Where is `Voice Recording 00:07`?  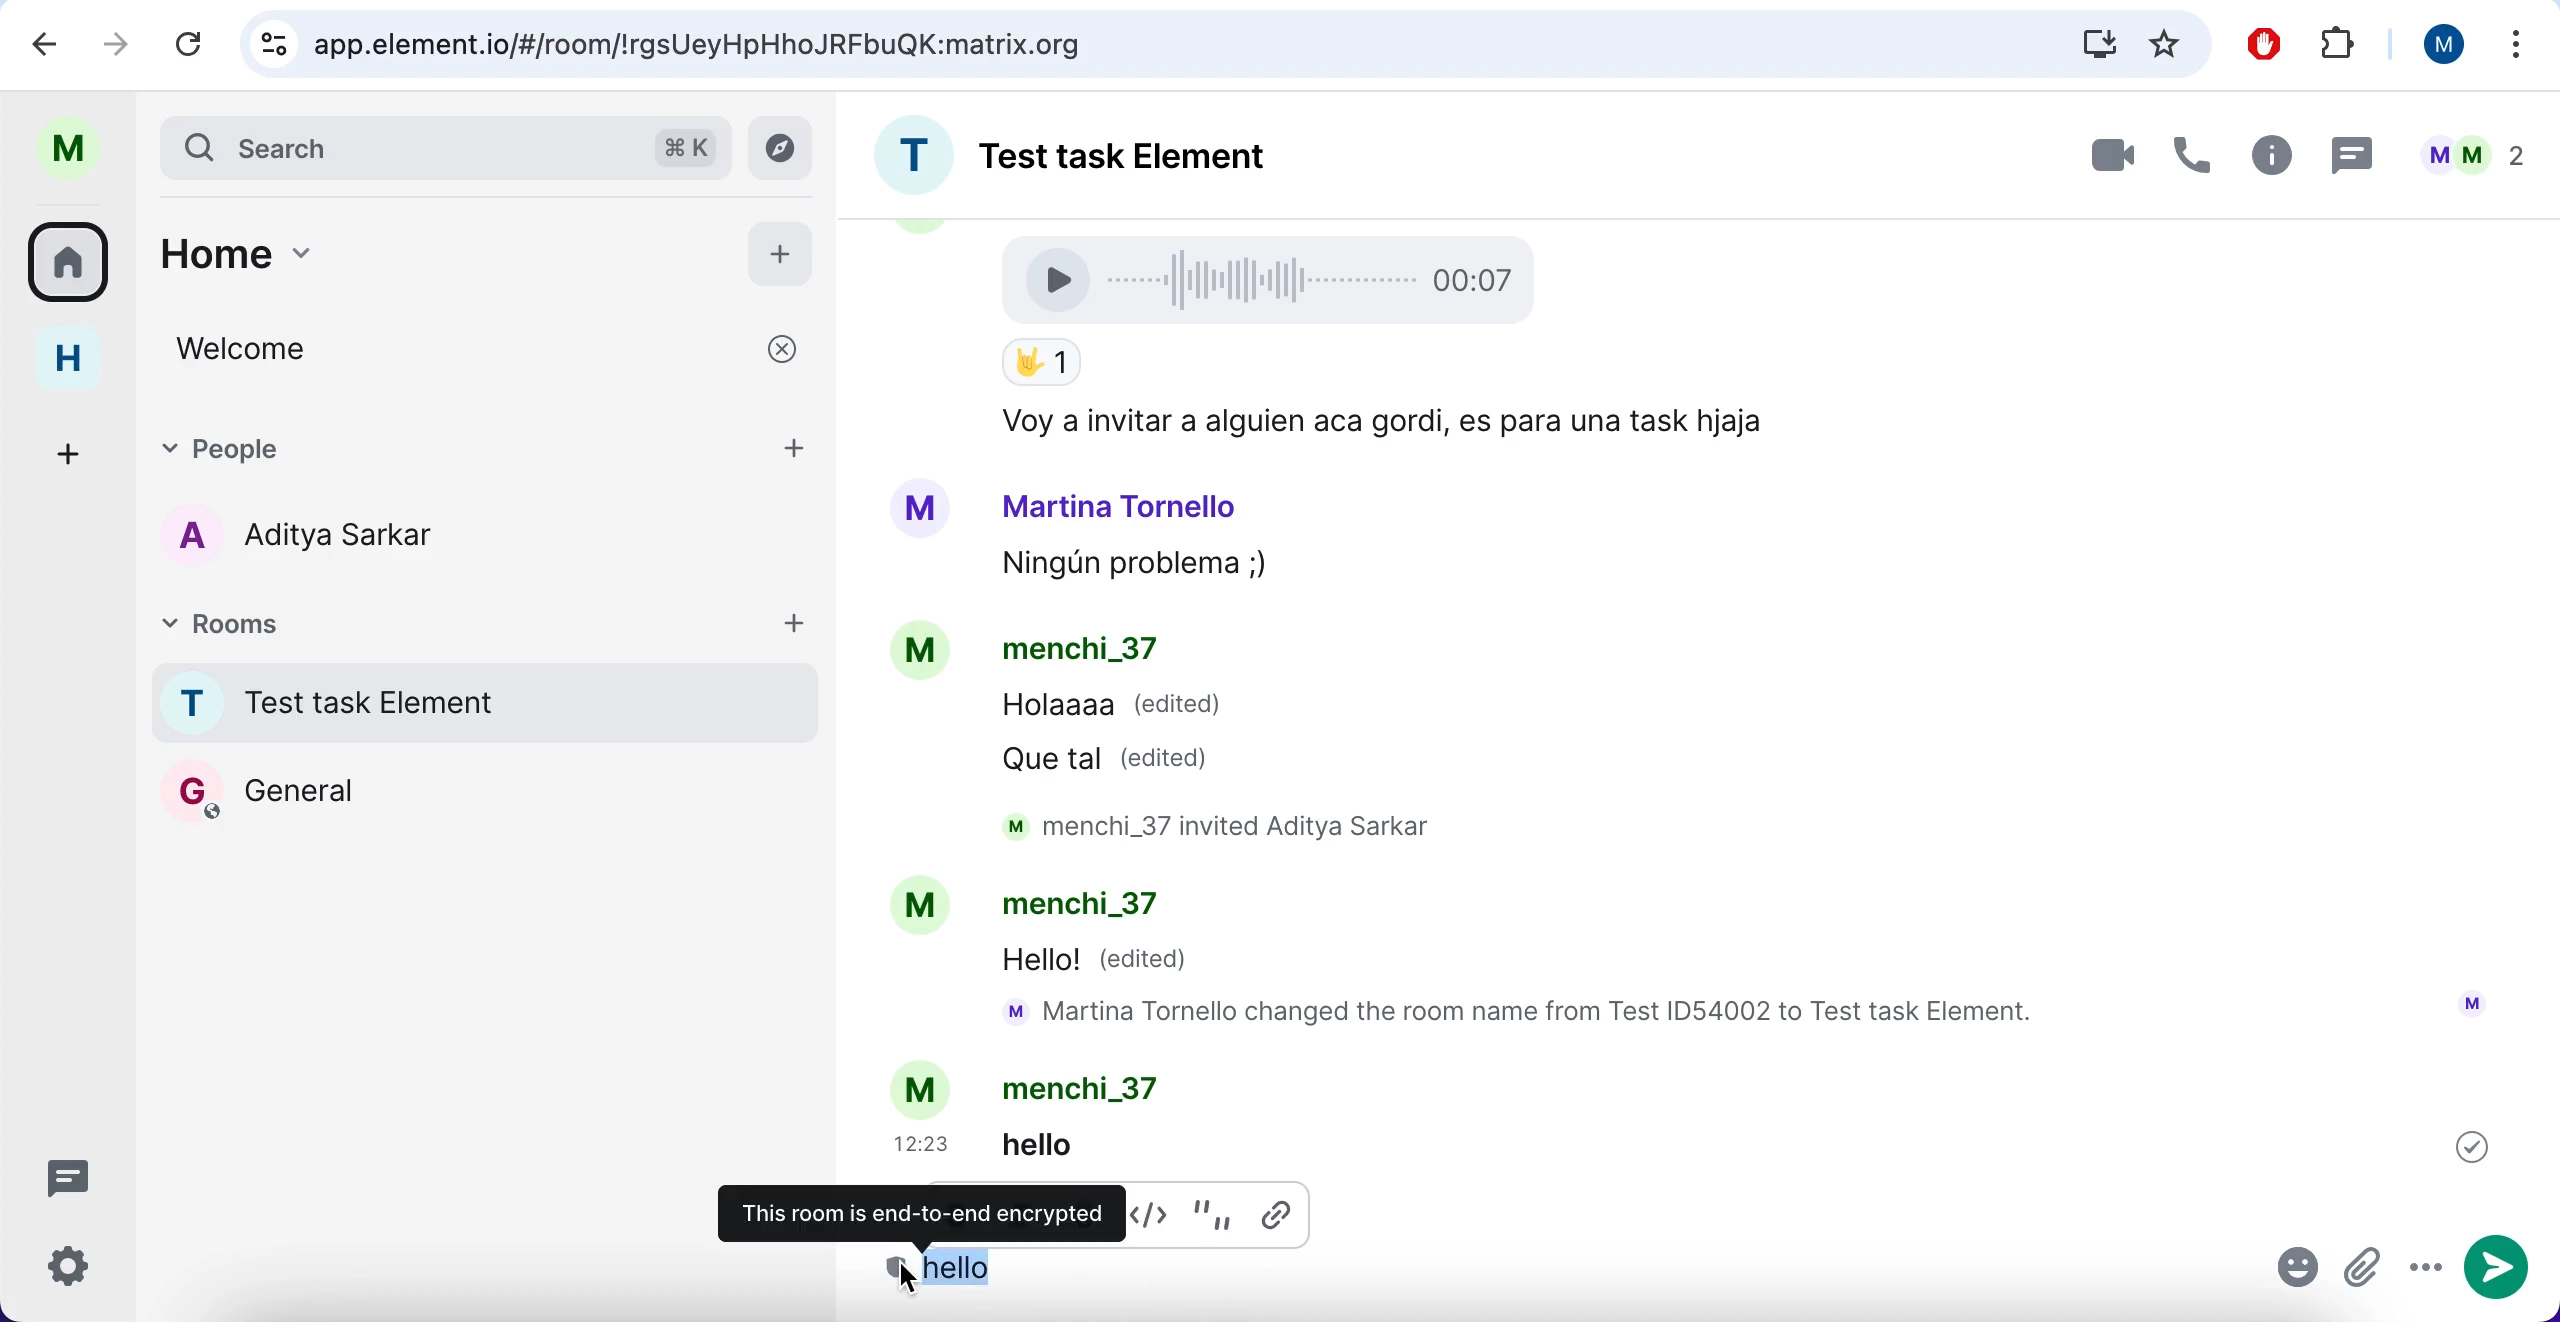 Voice Recording 00:07 is located at coordinates (1276, 278).